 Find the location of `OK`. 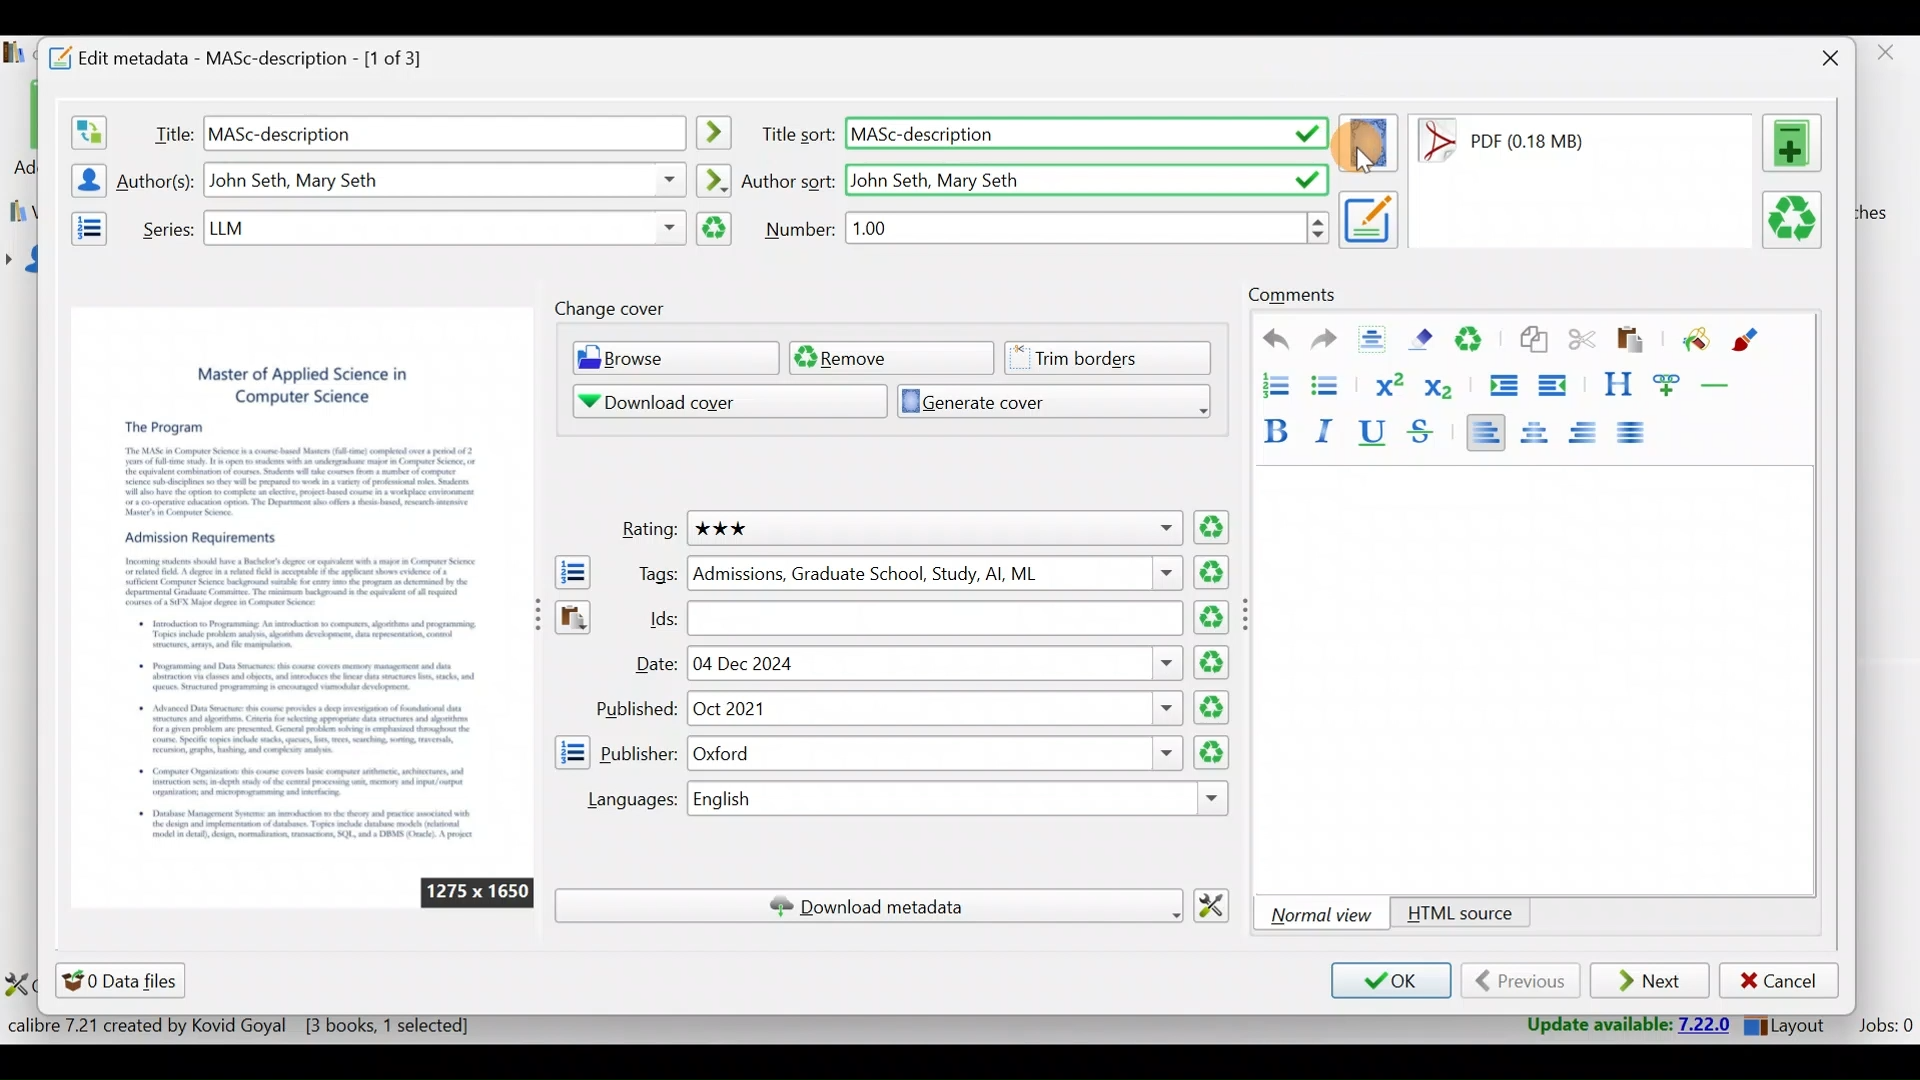

OK is located at coordinates (1388, 982).